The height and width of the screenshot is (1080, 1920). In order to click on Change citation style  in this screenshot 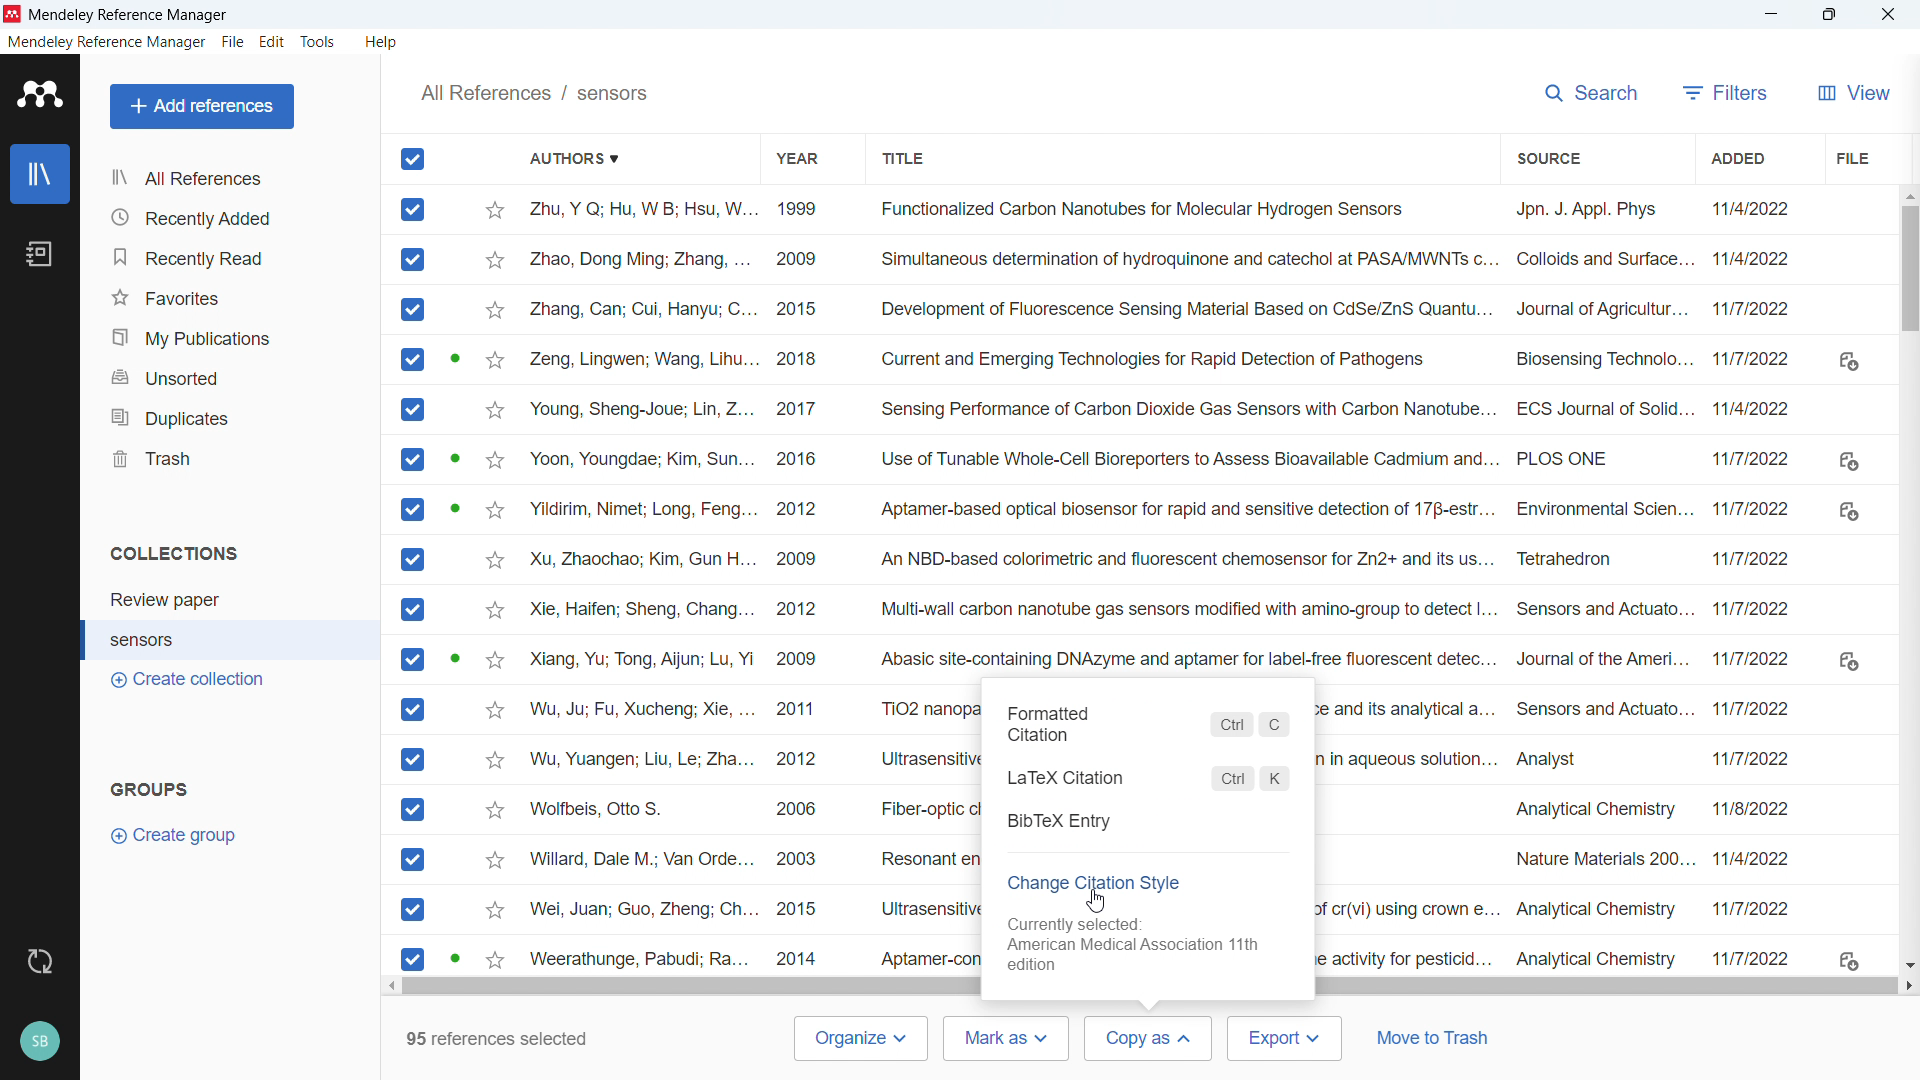, I will do `click(1096, 882)`.